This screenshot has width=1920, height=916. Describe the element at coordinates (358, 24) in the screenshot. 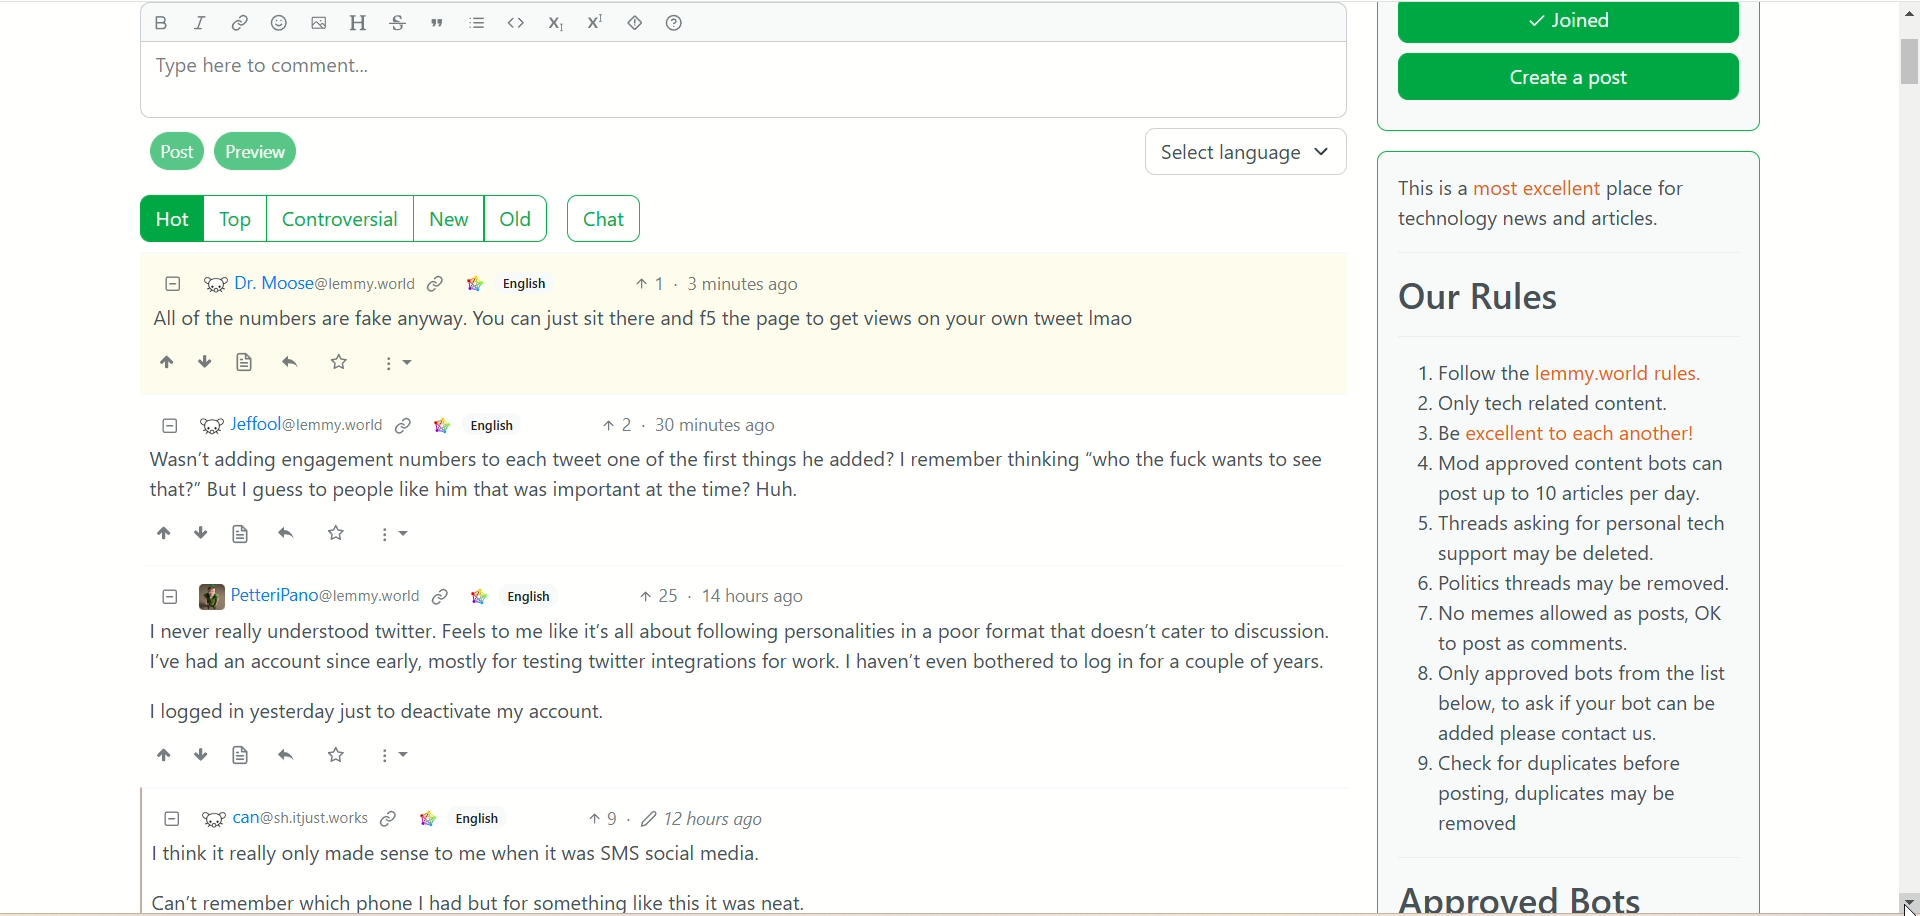

I see `header` at that location.